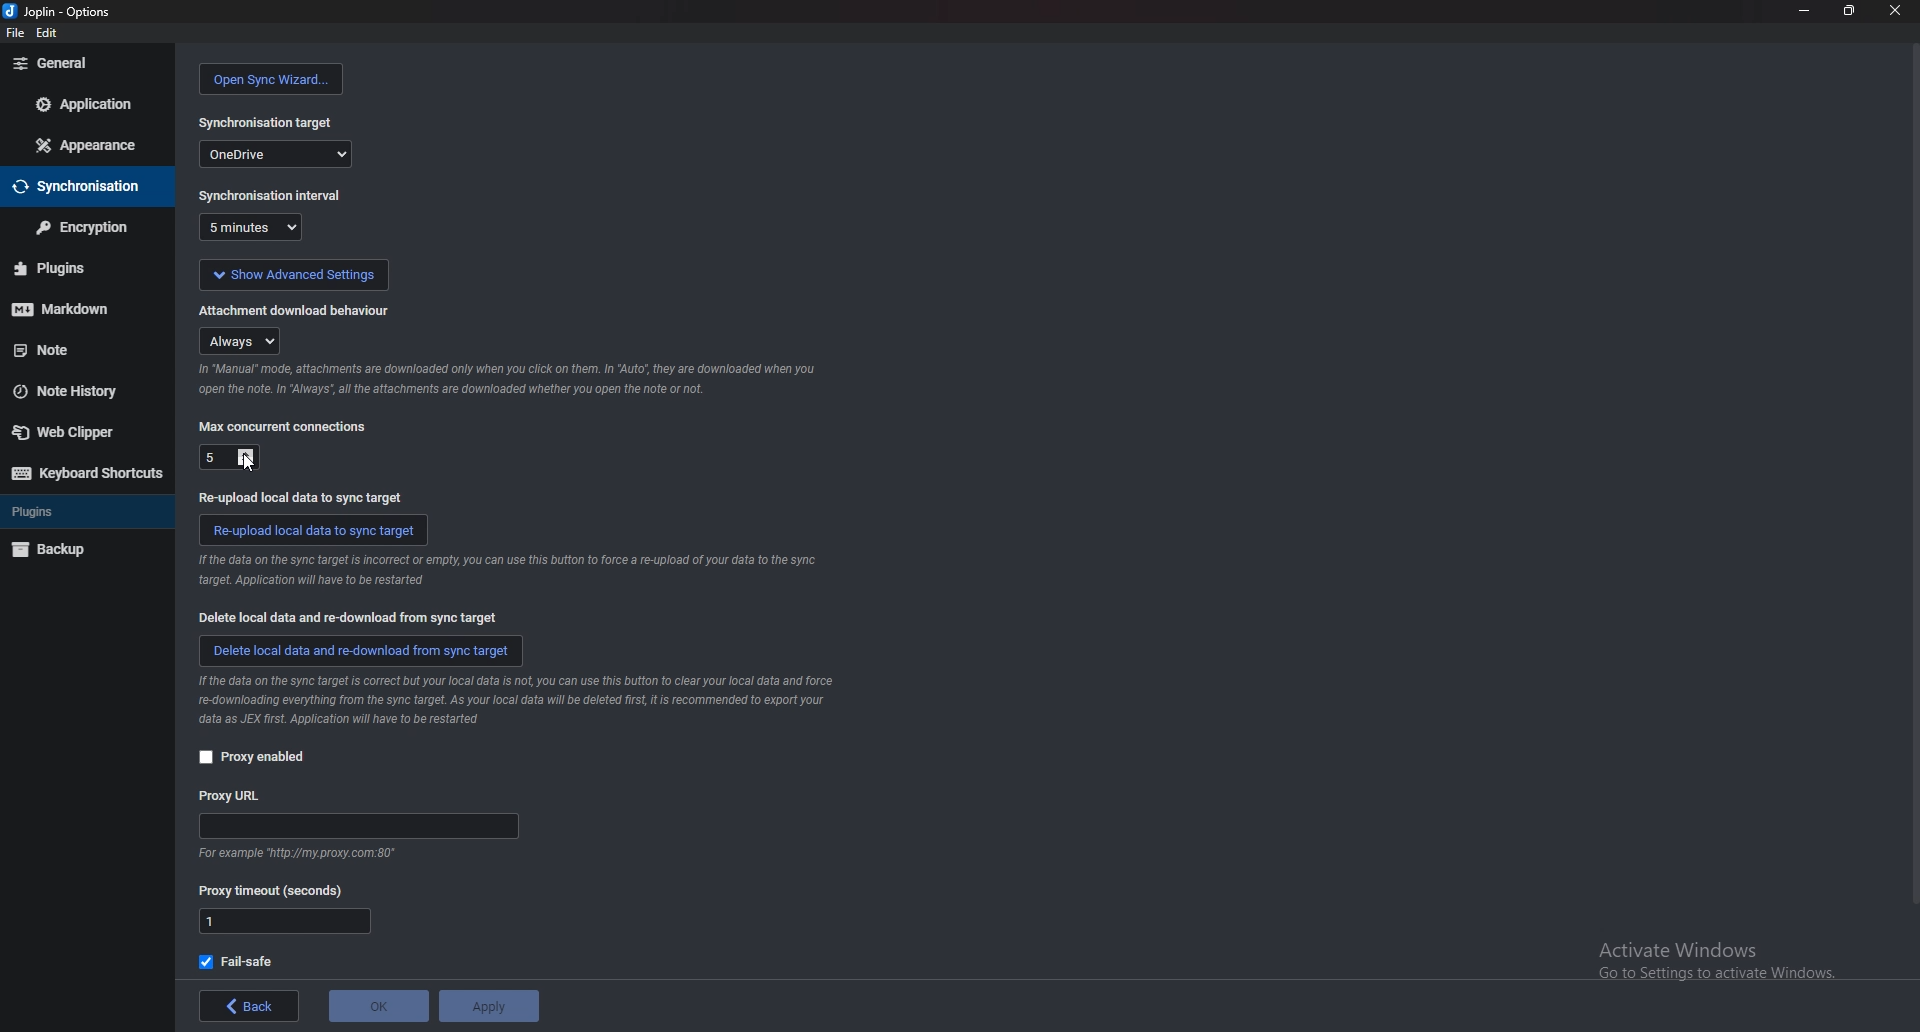  What do you see at coordinates (269, 123) in the screenshot?
I see `sync target` at bounding box center [269, 123].